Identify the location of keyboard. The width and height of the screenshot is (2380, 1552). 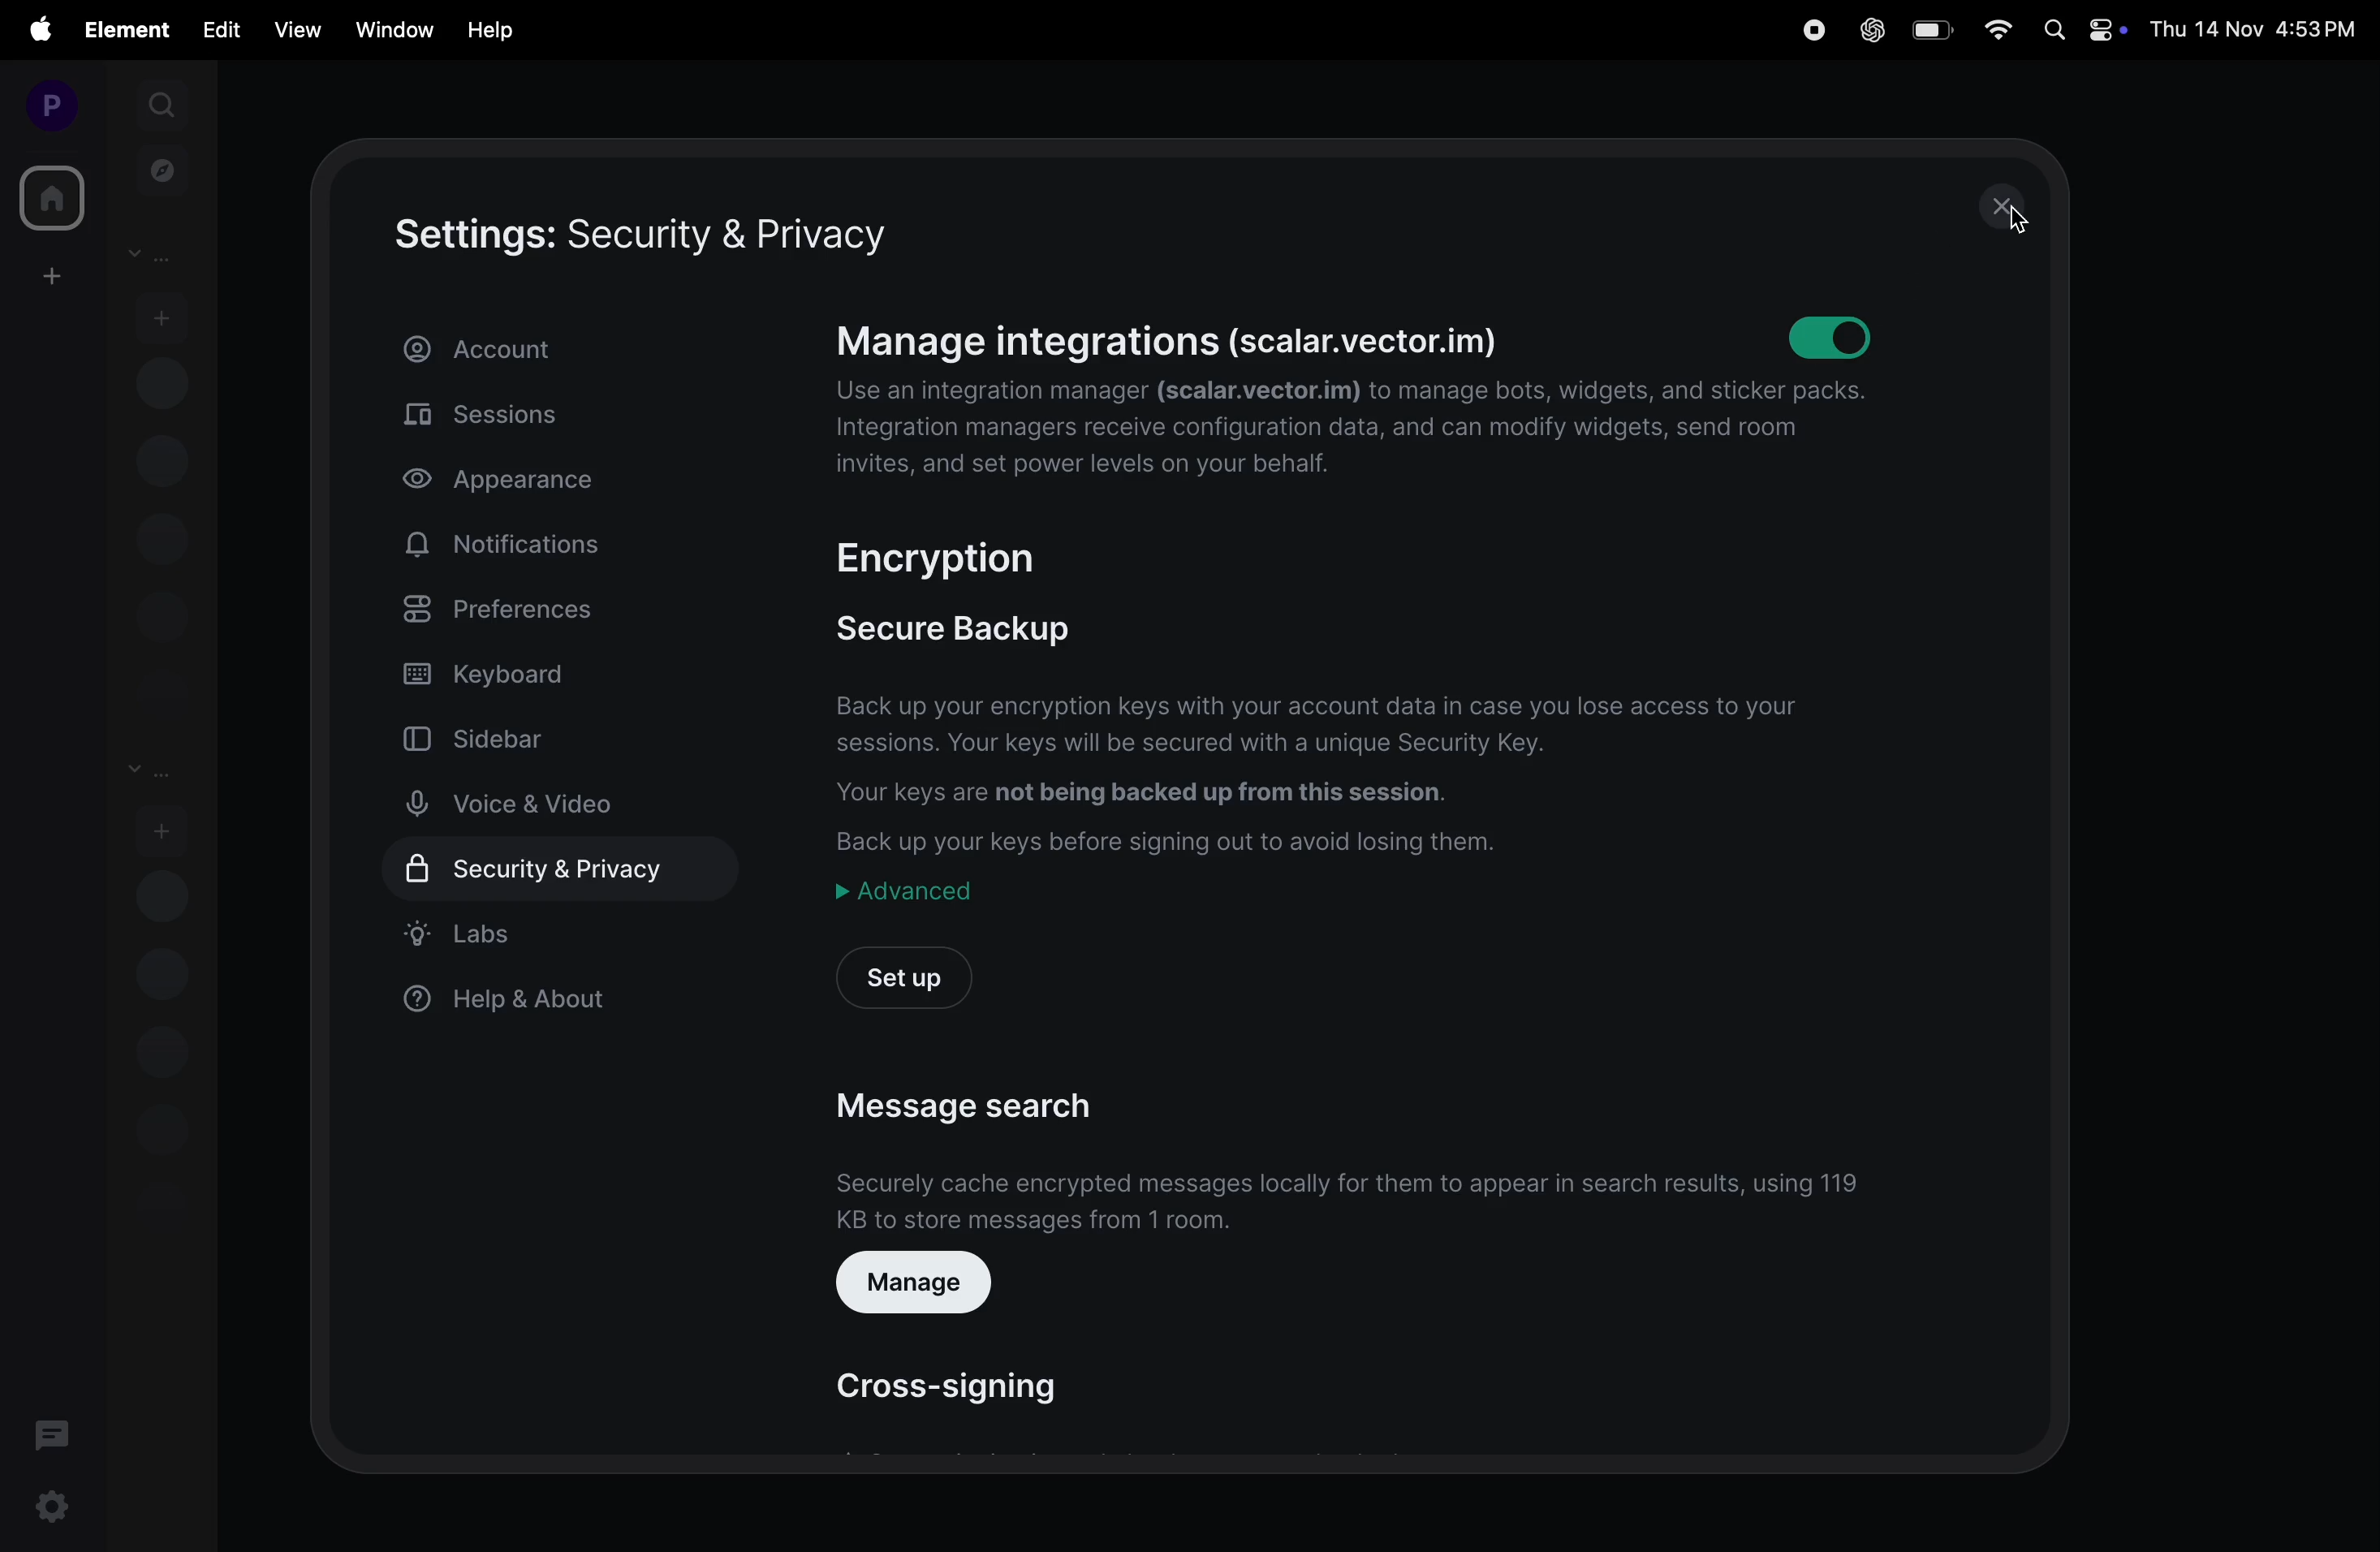
(482, 678).